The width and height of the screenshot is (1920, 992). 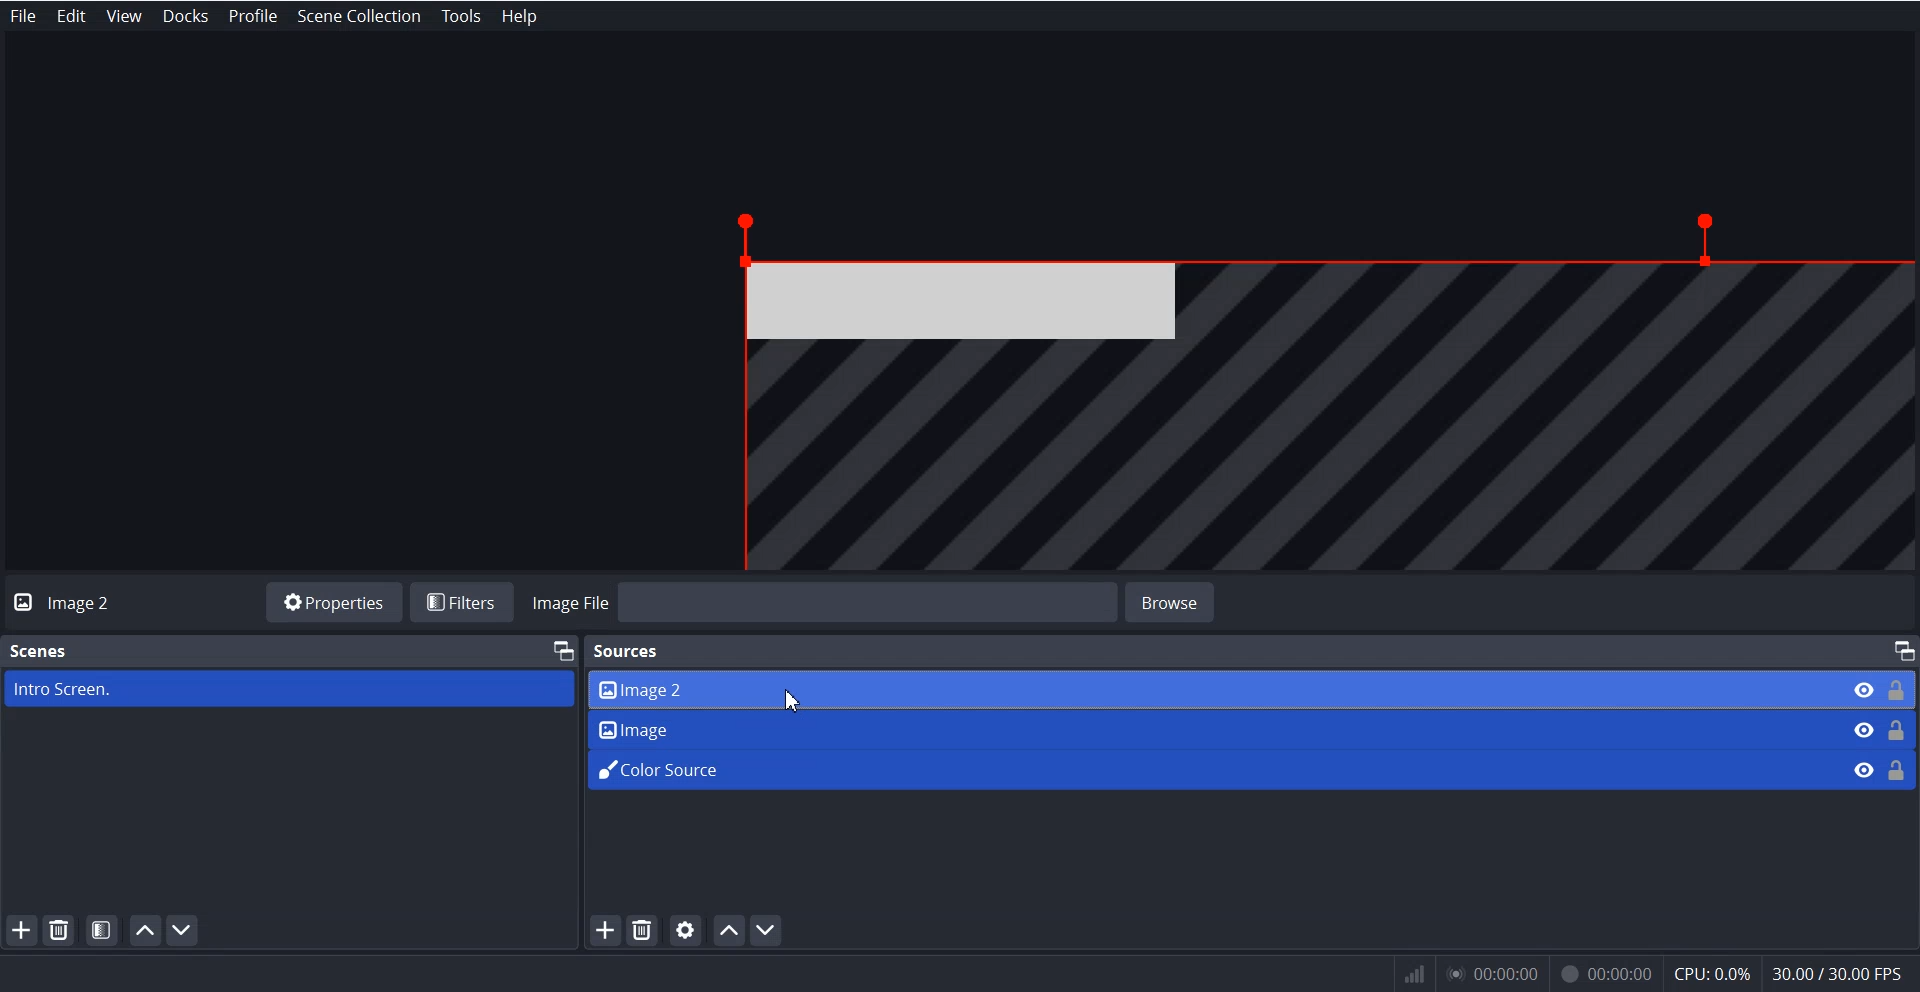 What do you see at coordinates (686, 930) in the screenshot?
I see `Open source properties` at bounding box center [686, 930].